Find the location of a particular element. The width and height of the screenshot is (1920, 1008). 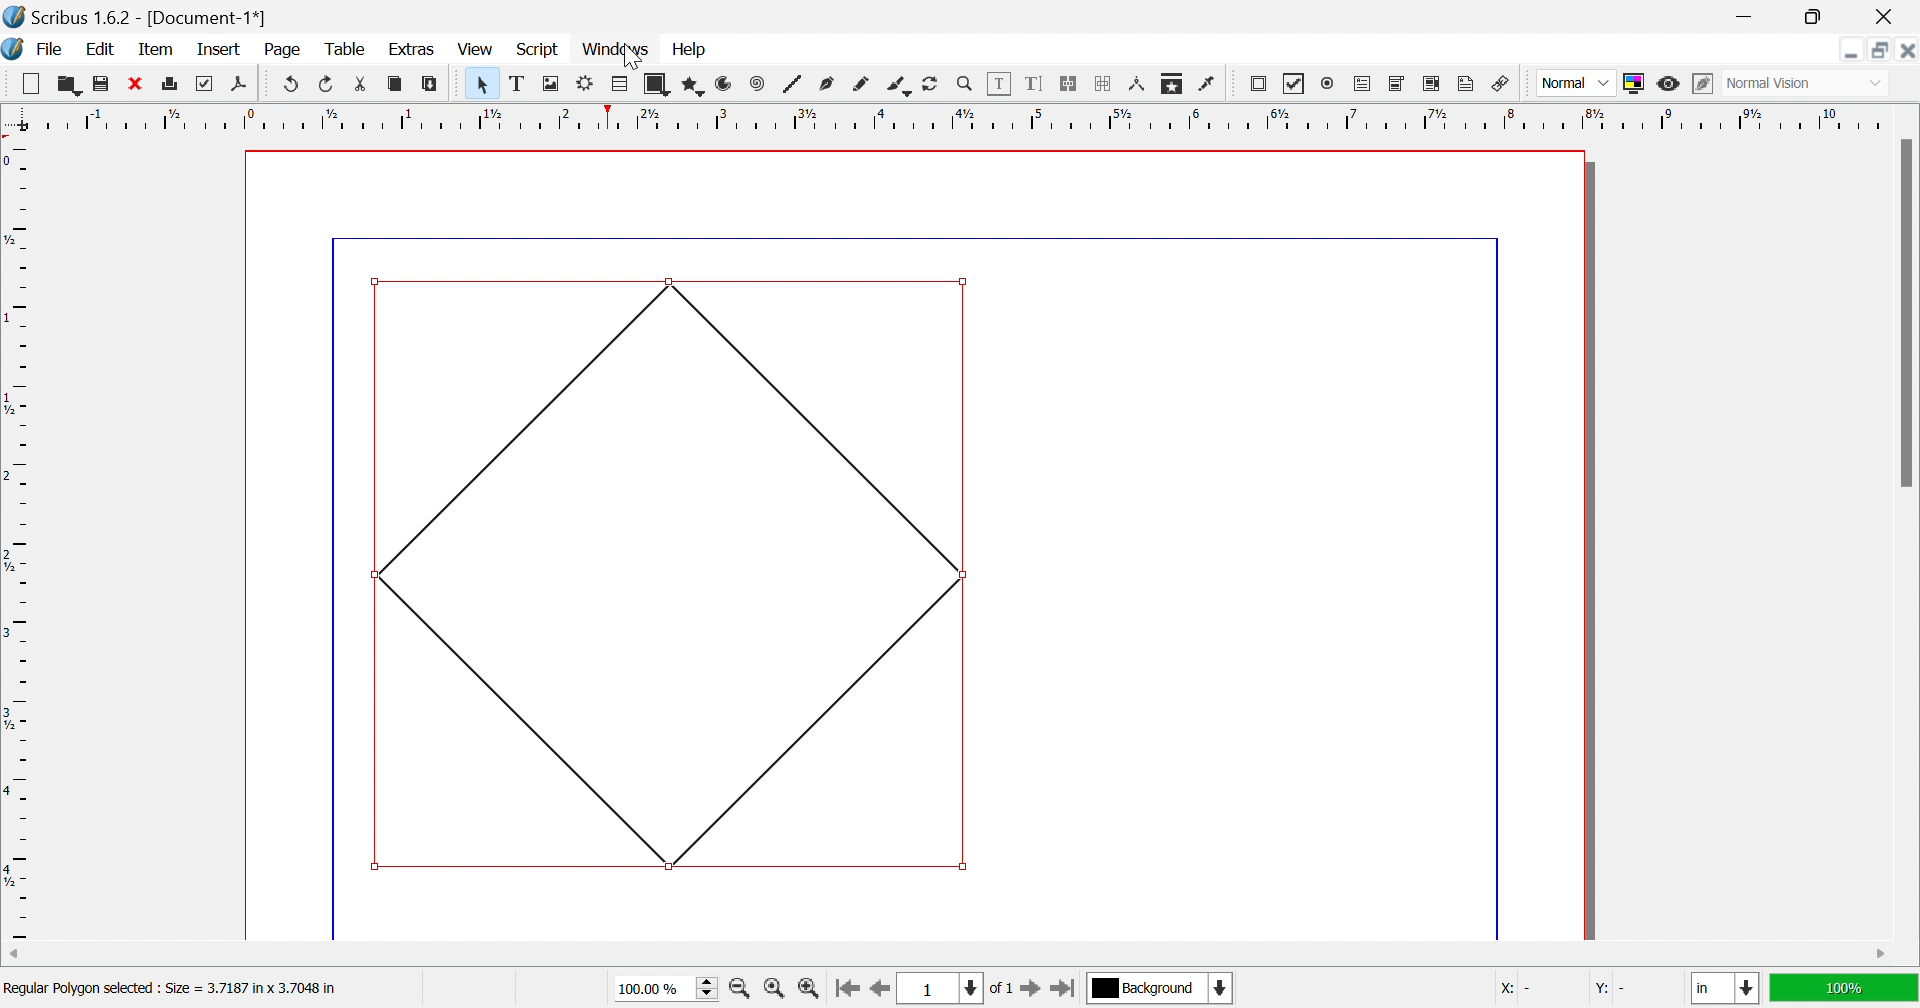

Scribus icon is located at coordinates (12, 49).